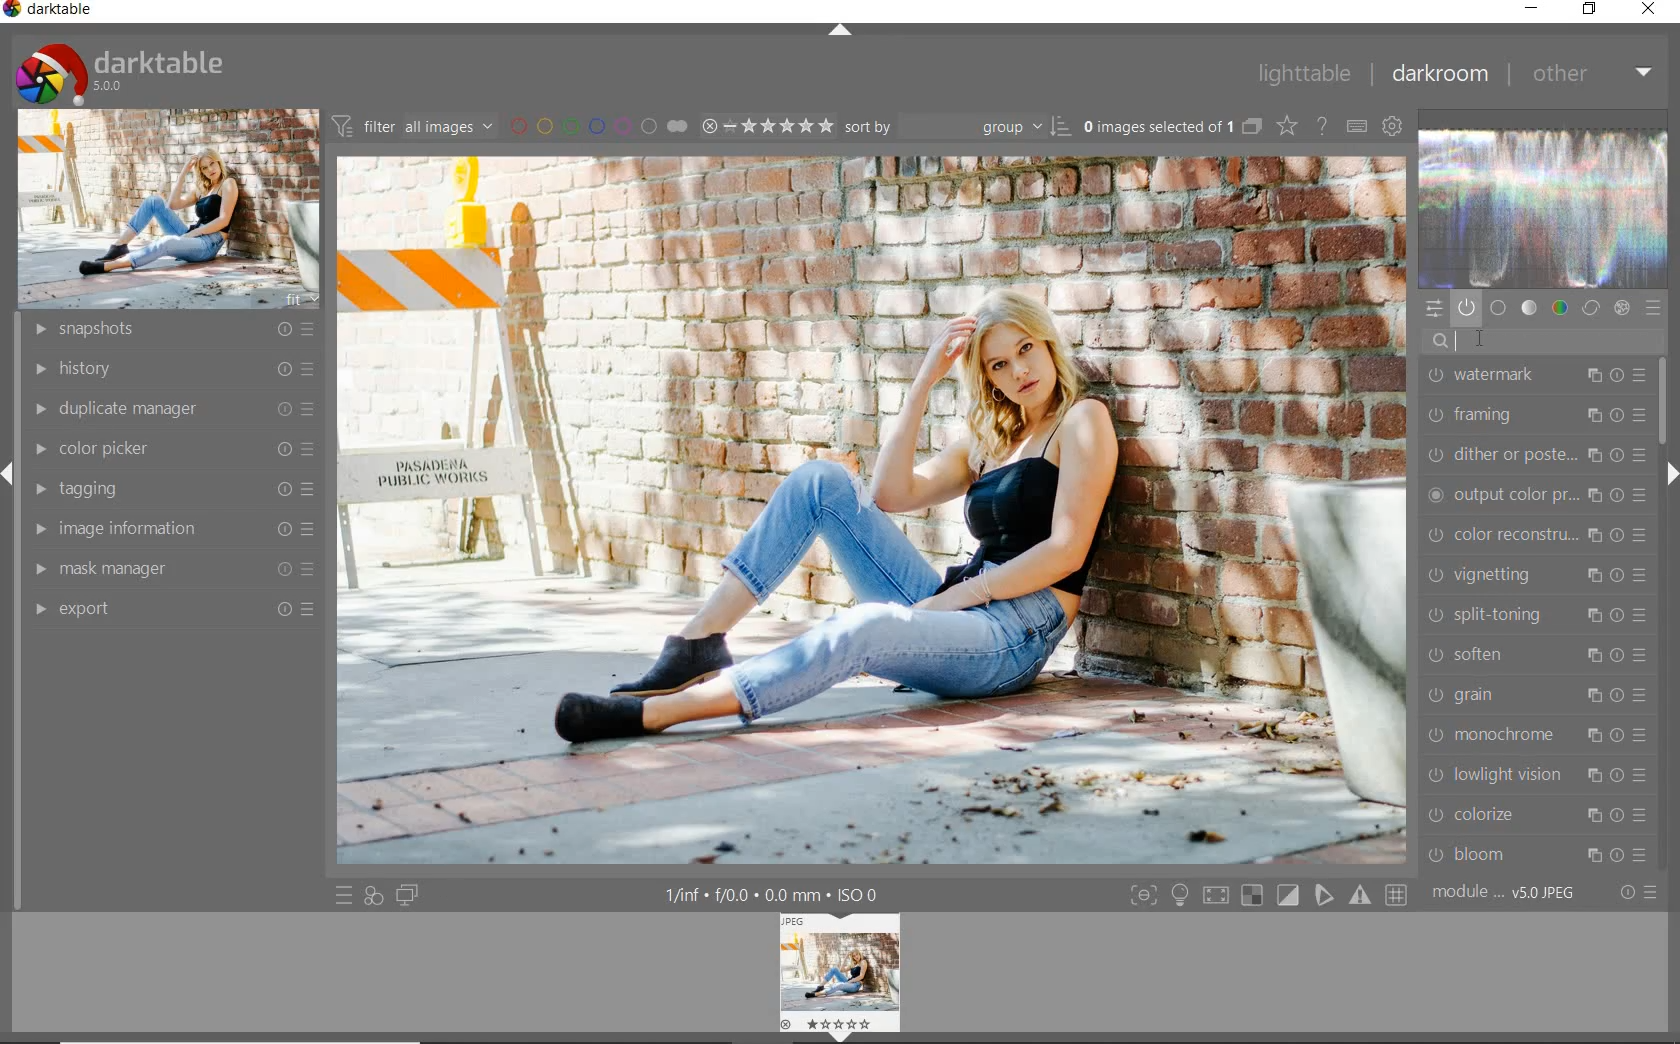 This screenshot has width=1680, height=1044. I want to click on darkroom, so click(1442, 75).